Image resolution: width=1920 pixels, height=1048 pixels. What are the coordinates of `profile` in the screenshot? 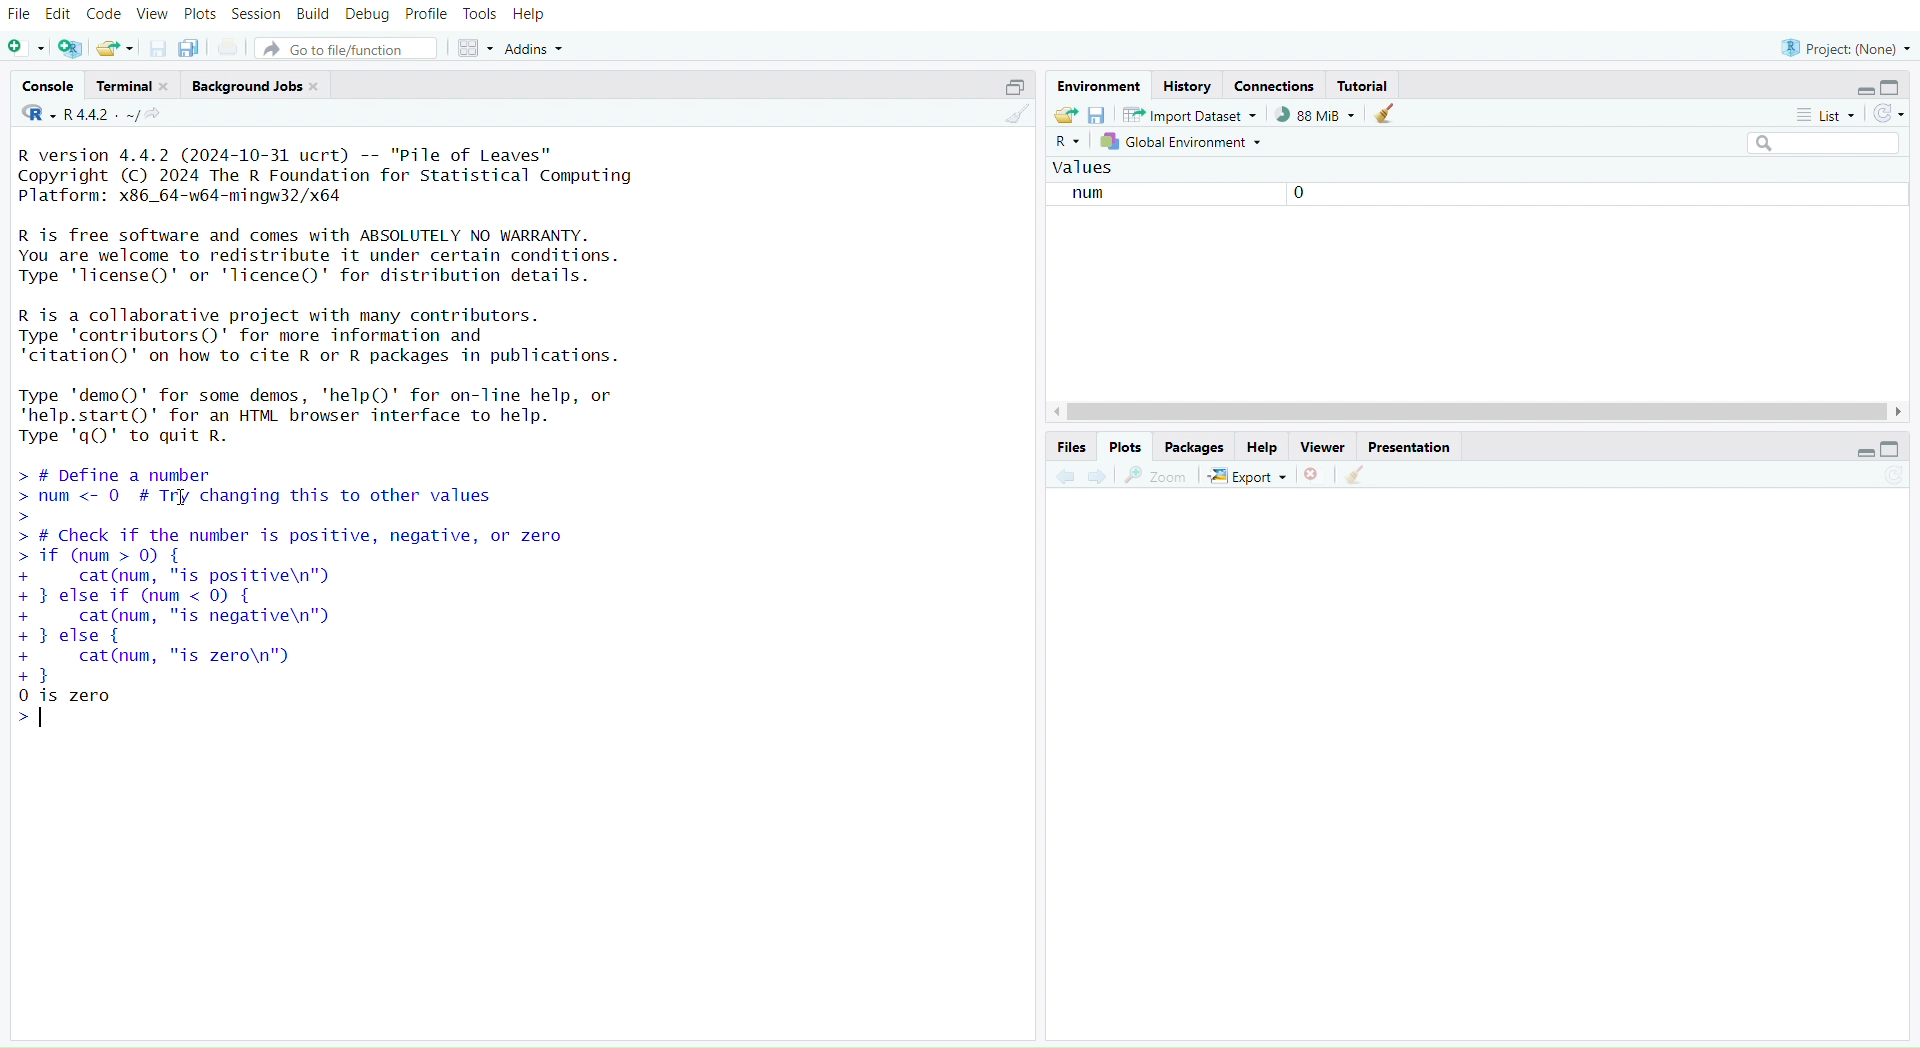 It's located at (428, 15).